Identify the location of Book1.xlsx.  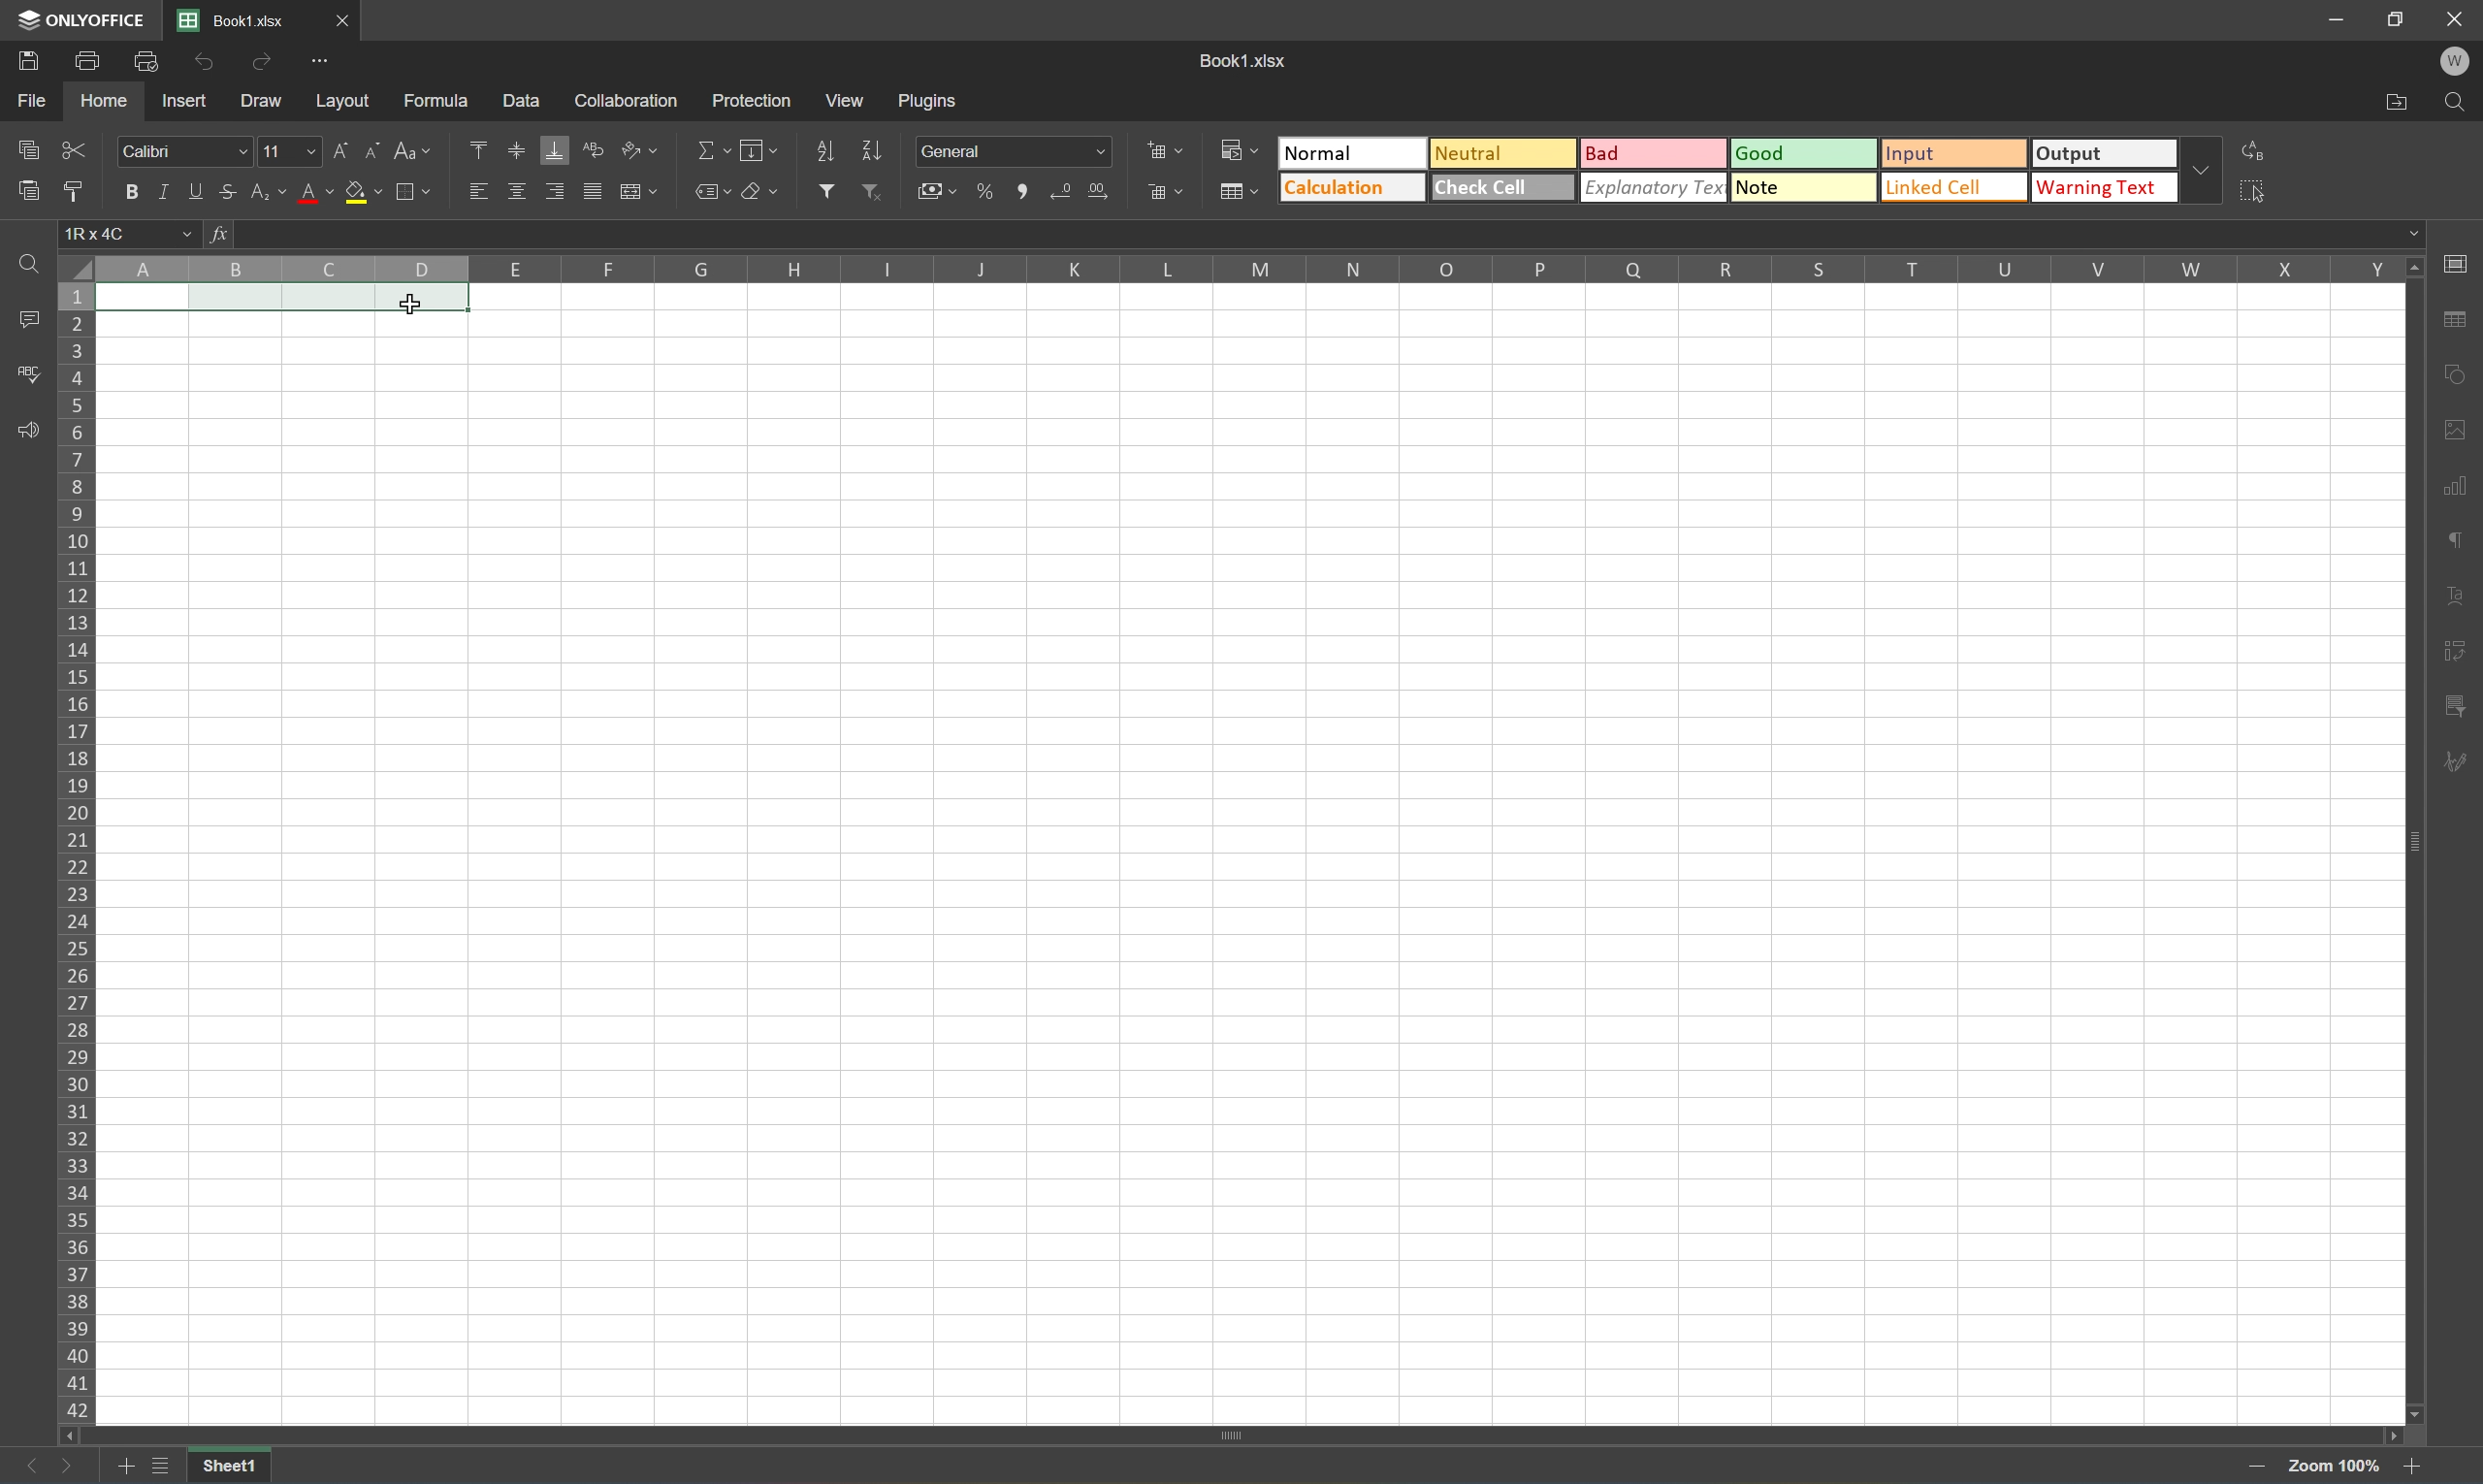
(233, 21).